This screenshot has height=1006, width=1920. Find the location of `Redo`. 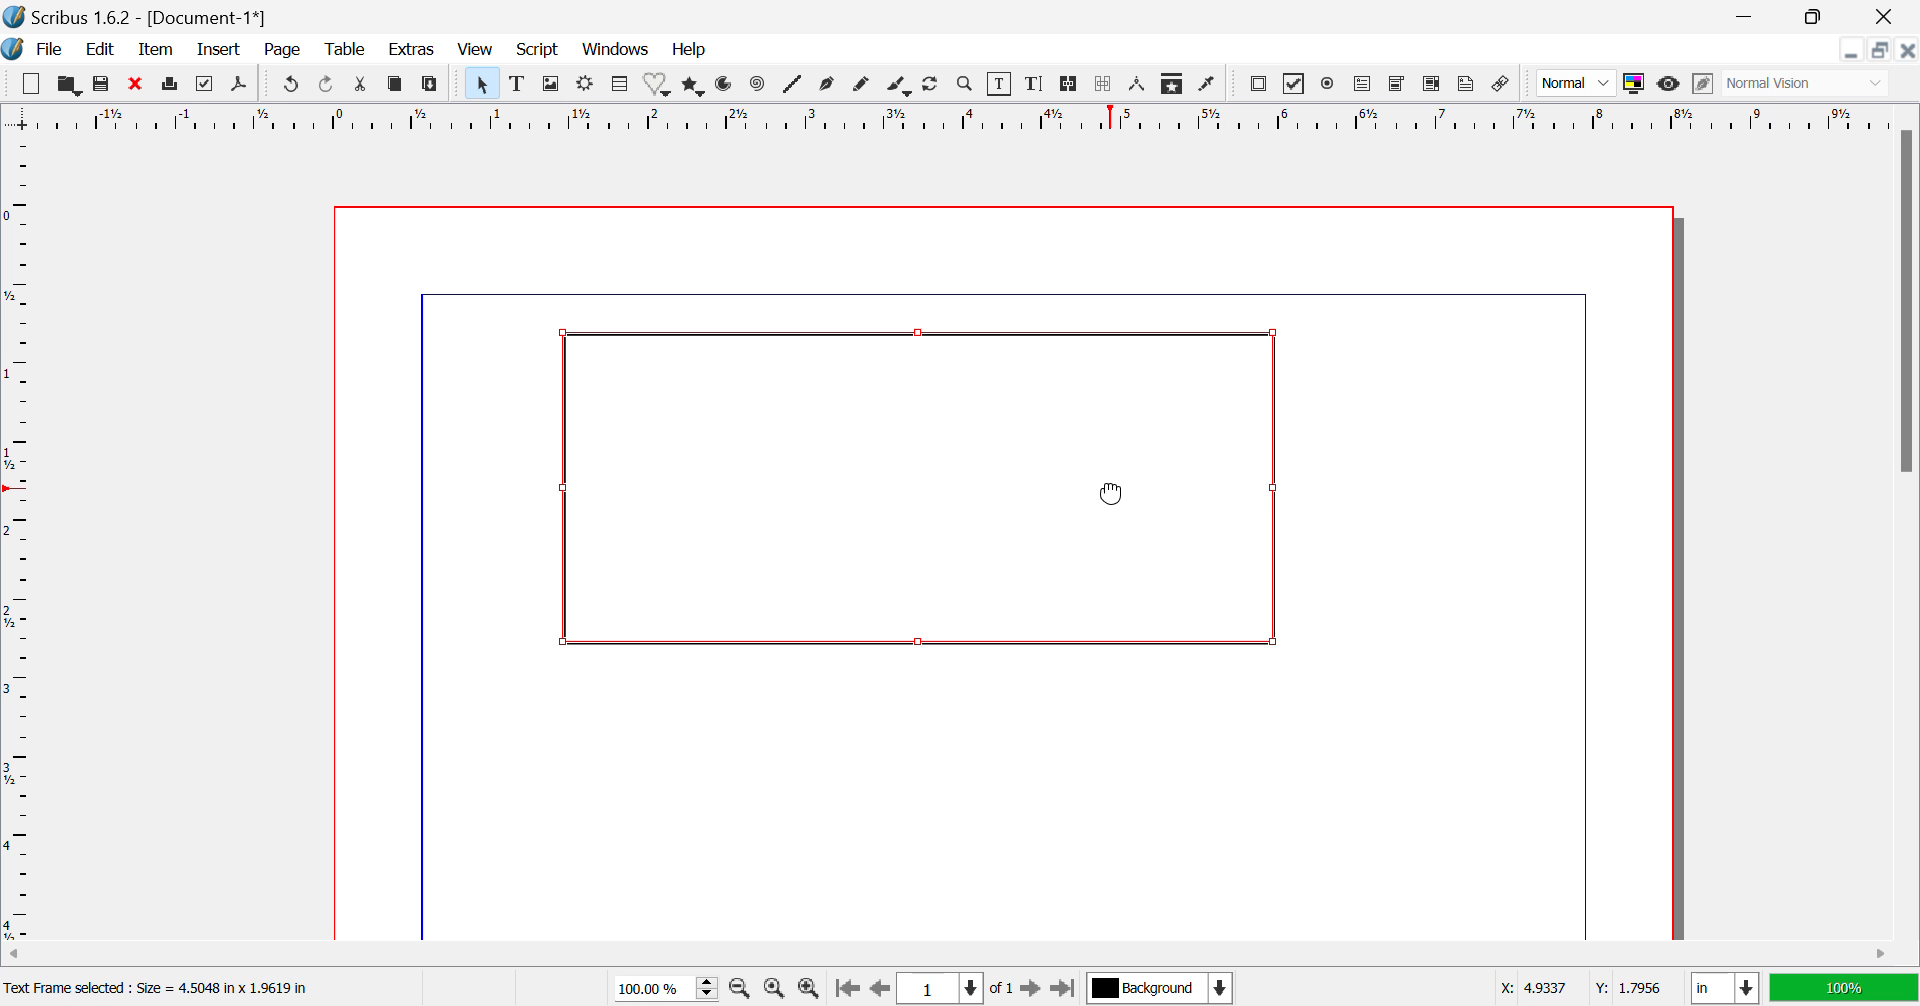

Redo is located at coordinates (326, 86).